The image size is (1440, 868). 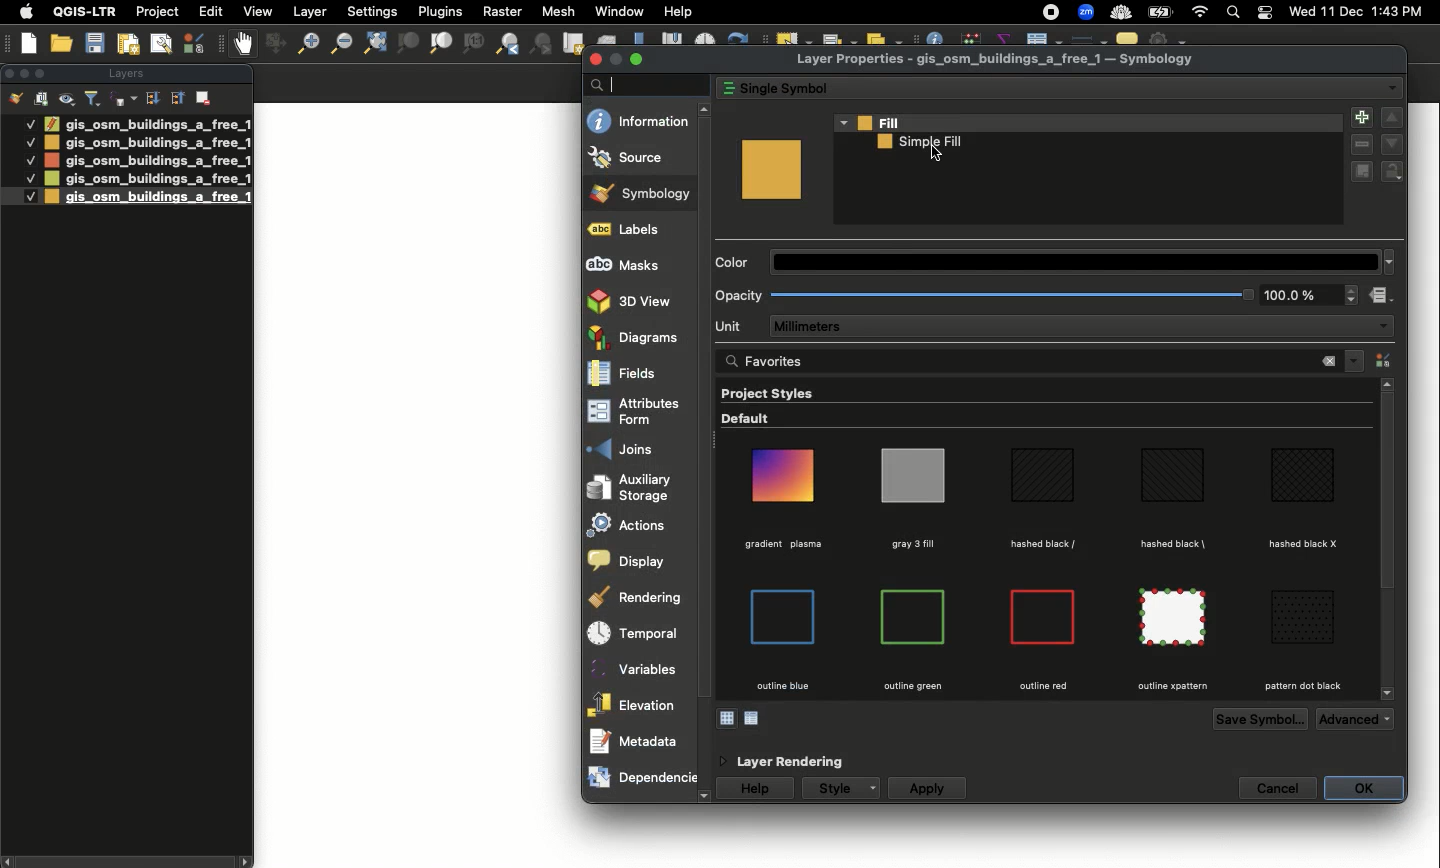 What do you see at coordinates (1362, 146) in the screenshot?
I see `Remove` at bounding box center [1362, 146].